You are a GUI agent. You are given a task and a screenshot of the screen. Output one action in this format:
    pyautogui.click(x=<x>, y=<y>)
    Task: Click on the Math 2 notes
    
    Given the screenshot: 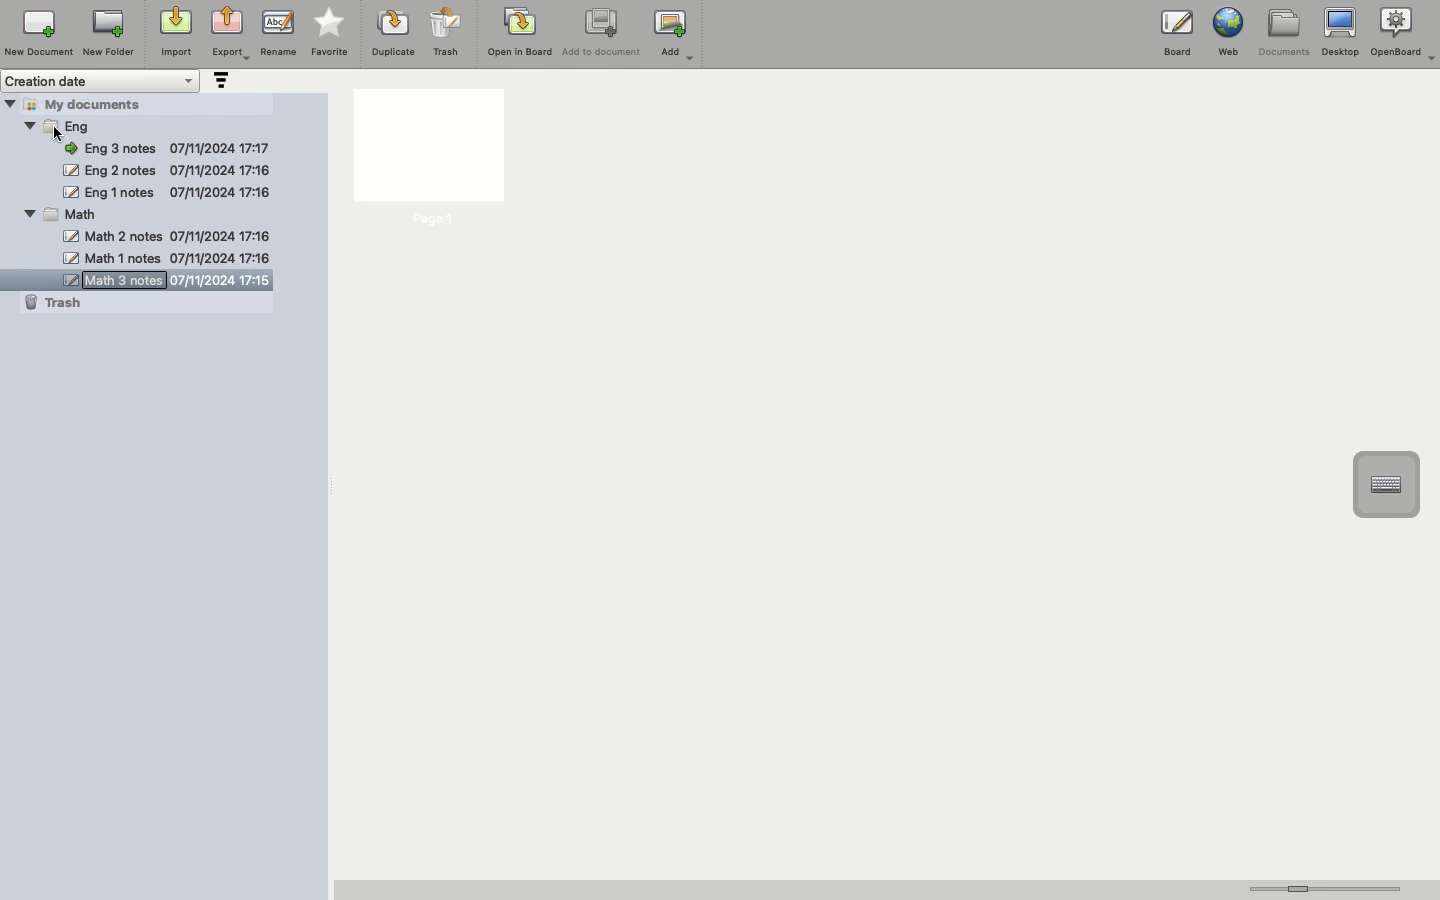 What is the action you would take?
    pyautogui.click(x=181, y=149)
    